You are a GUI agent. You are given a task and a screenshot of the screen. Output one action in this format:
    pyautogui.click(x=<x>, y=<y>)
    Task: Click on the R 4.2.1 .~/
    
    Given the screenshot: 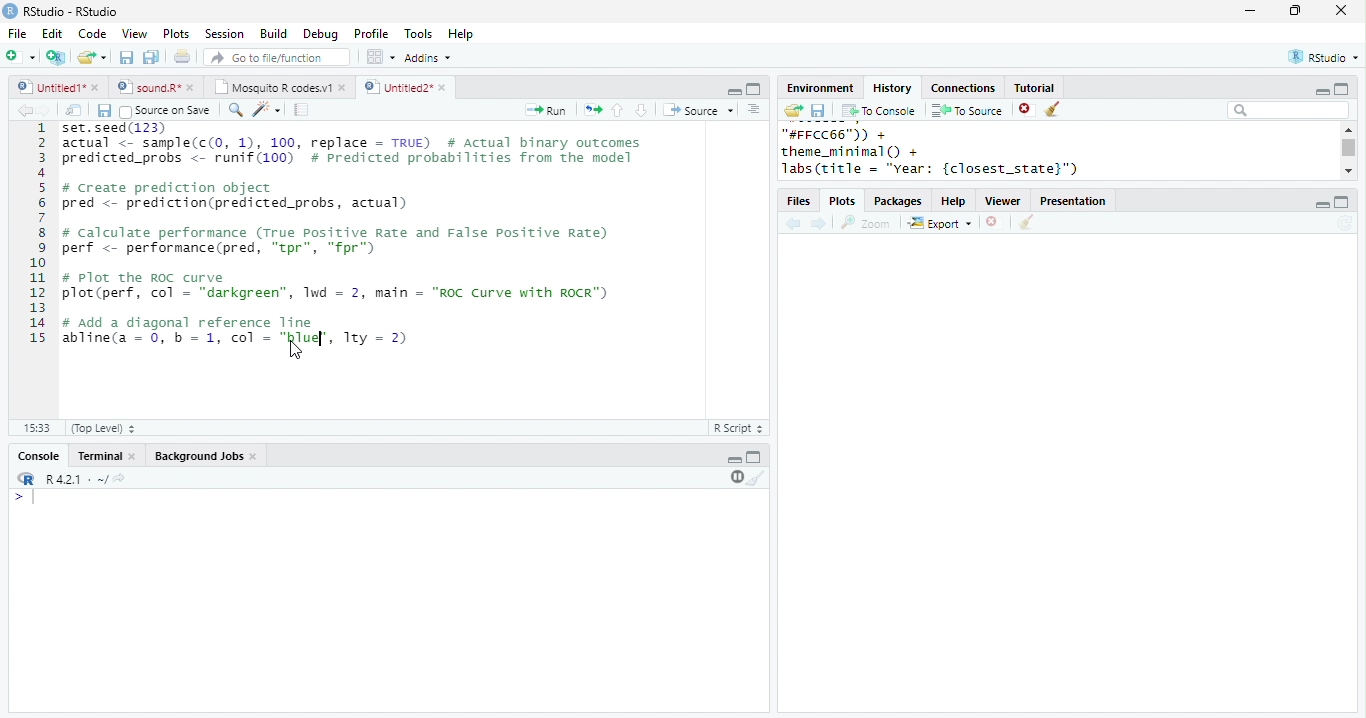 What is the action you would take?
    pyautogui.click(x=73, y=480)
    